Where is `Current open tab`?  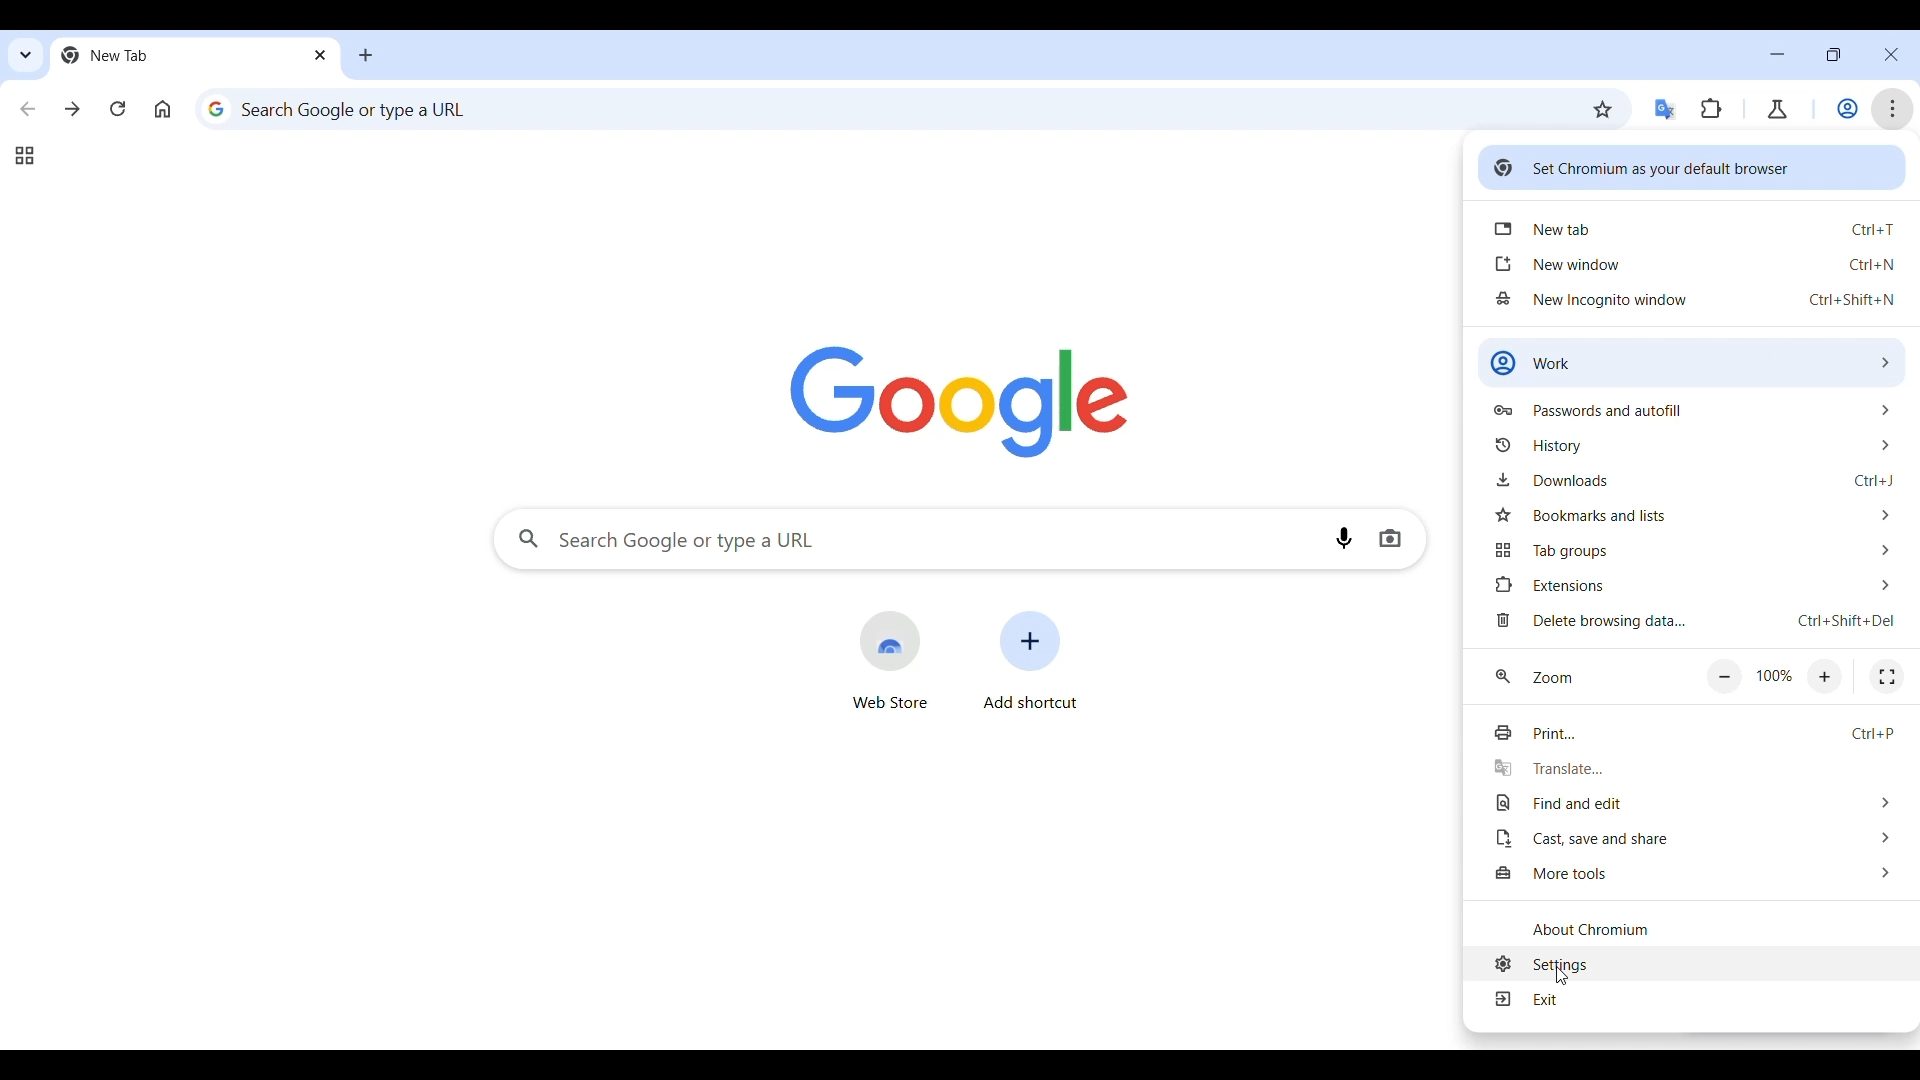 Current open tab is located at coordinates (179, 55).